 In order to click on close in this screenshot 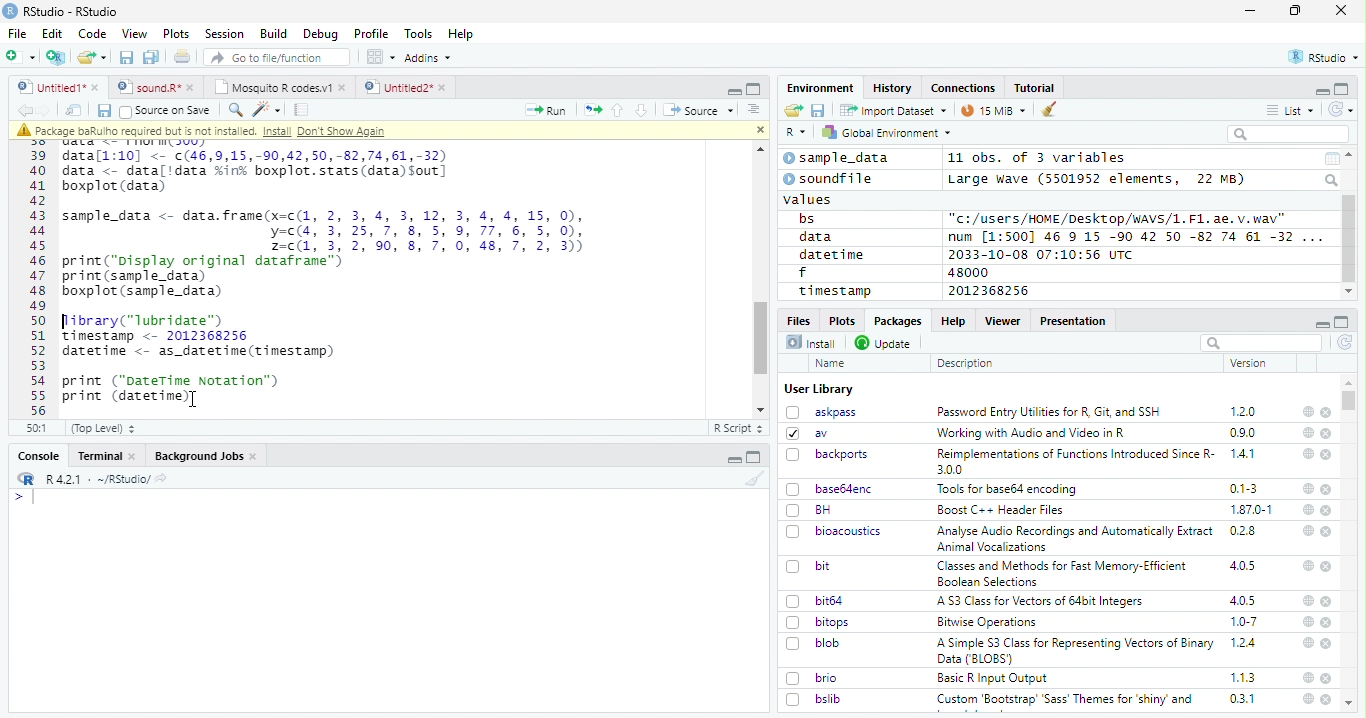, I will do `click(1326, 699)`.